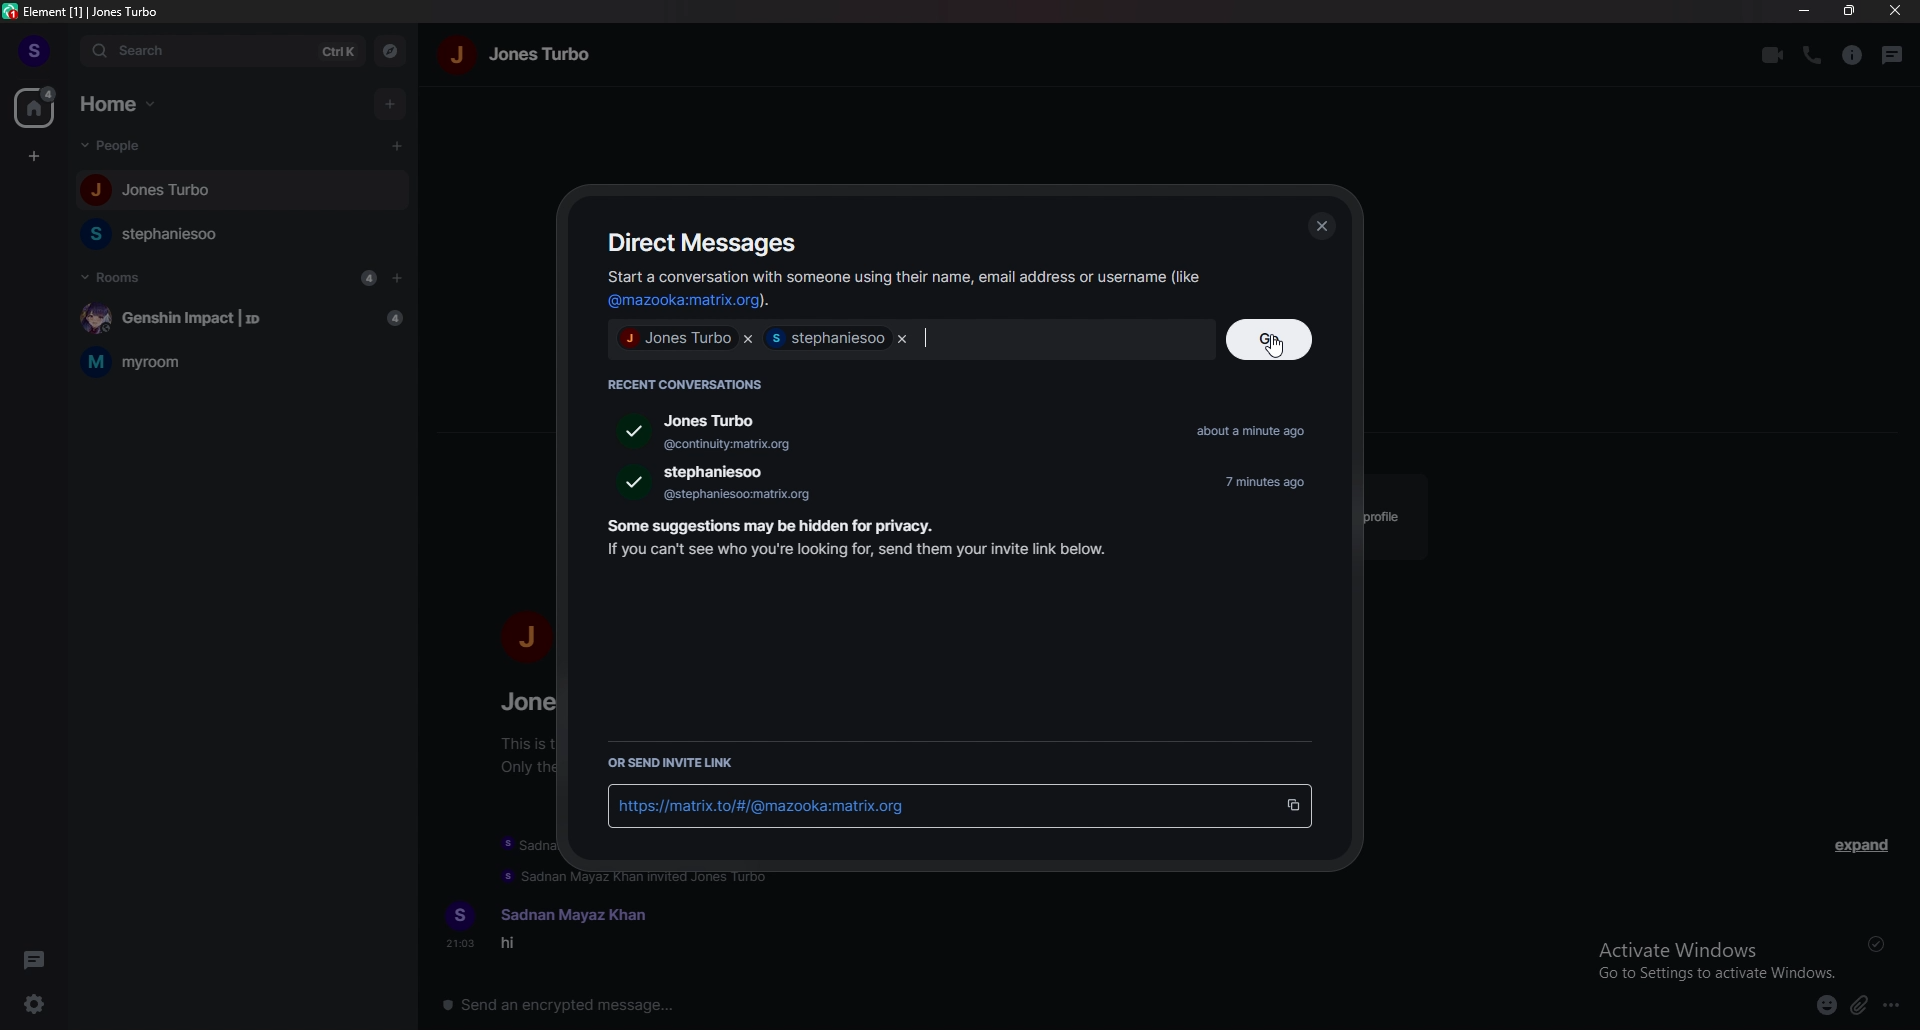 Image resolution: width=1920 pixels, height=1030 pixels. What do you see at coordinates (691, 432) in the screenshot?
I see `Jones Turbo @continuity:matrix.org` at bounding box center [691, 432].